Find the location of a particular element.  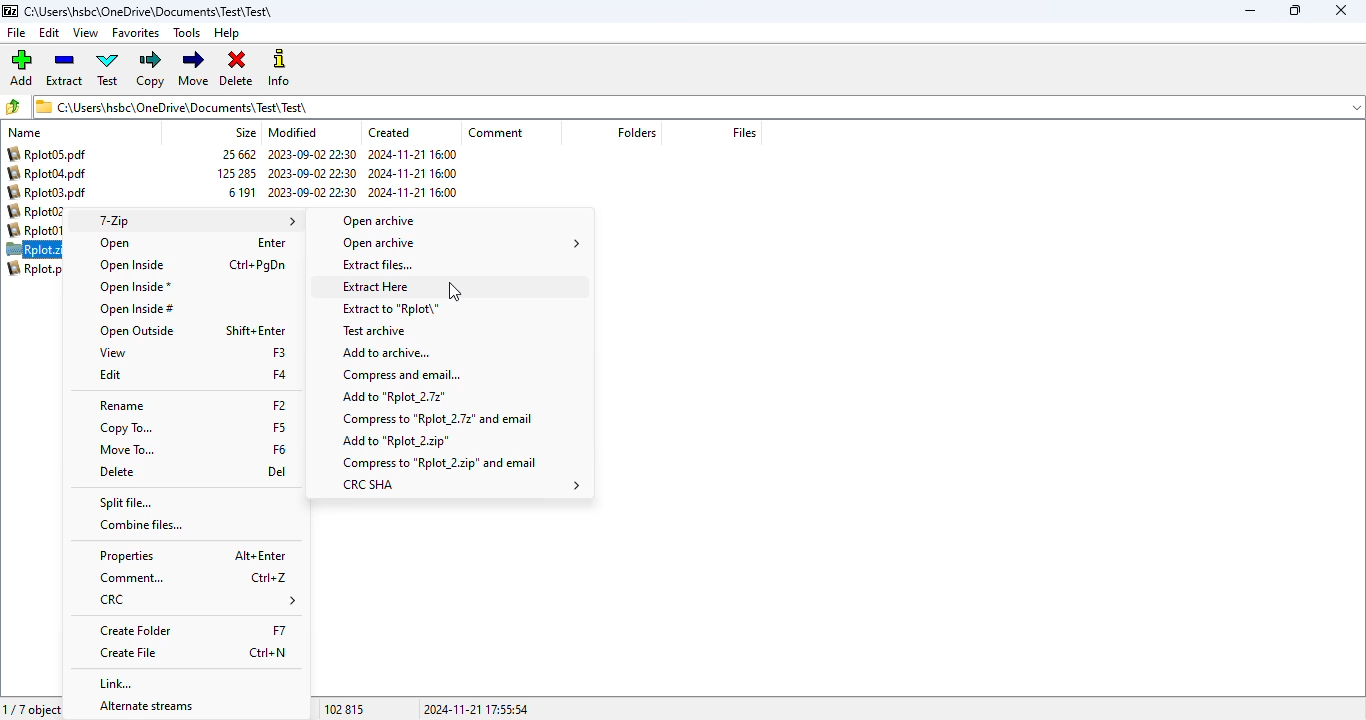

edit is located at coordinates (50, 33).